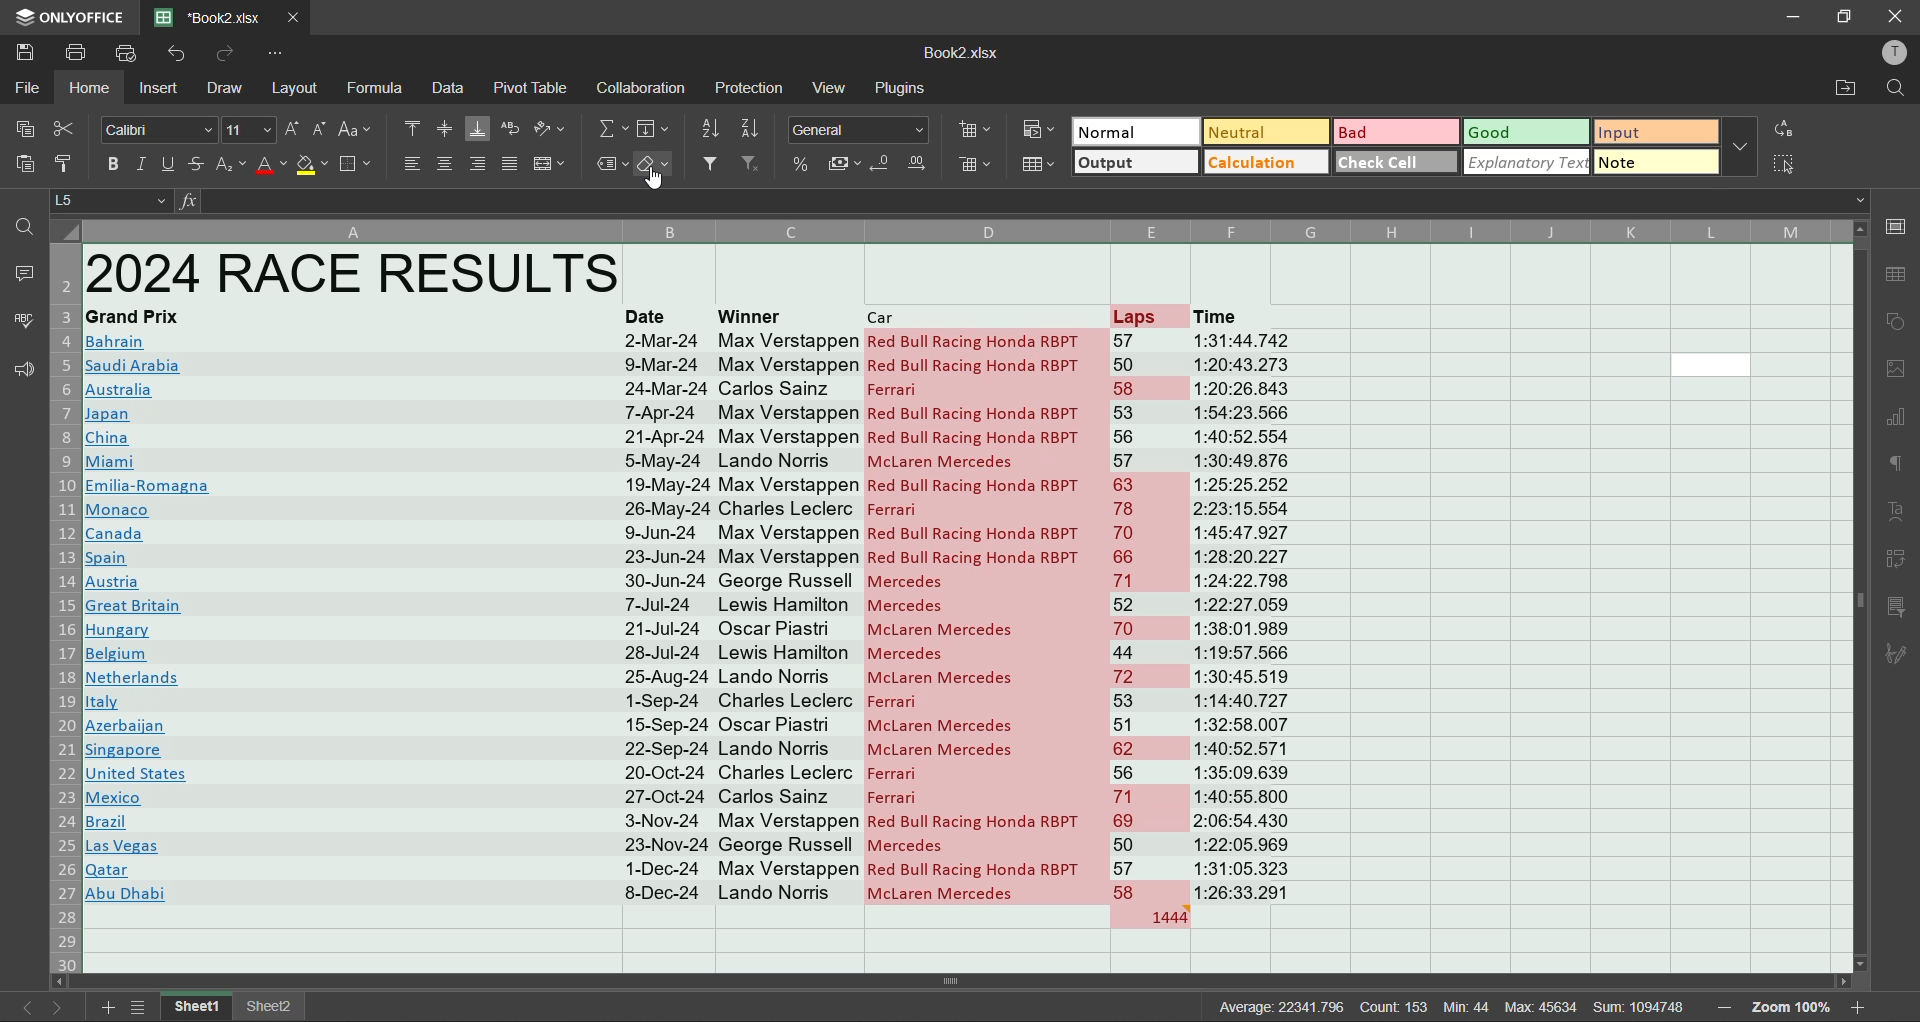 The height and width of the screenshot is (1022, 1920). I want to click on spellcheck, so click(20, 323).